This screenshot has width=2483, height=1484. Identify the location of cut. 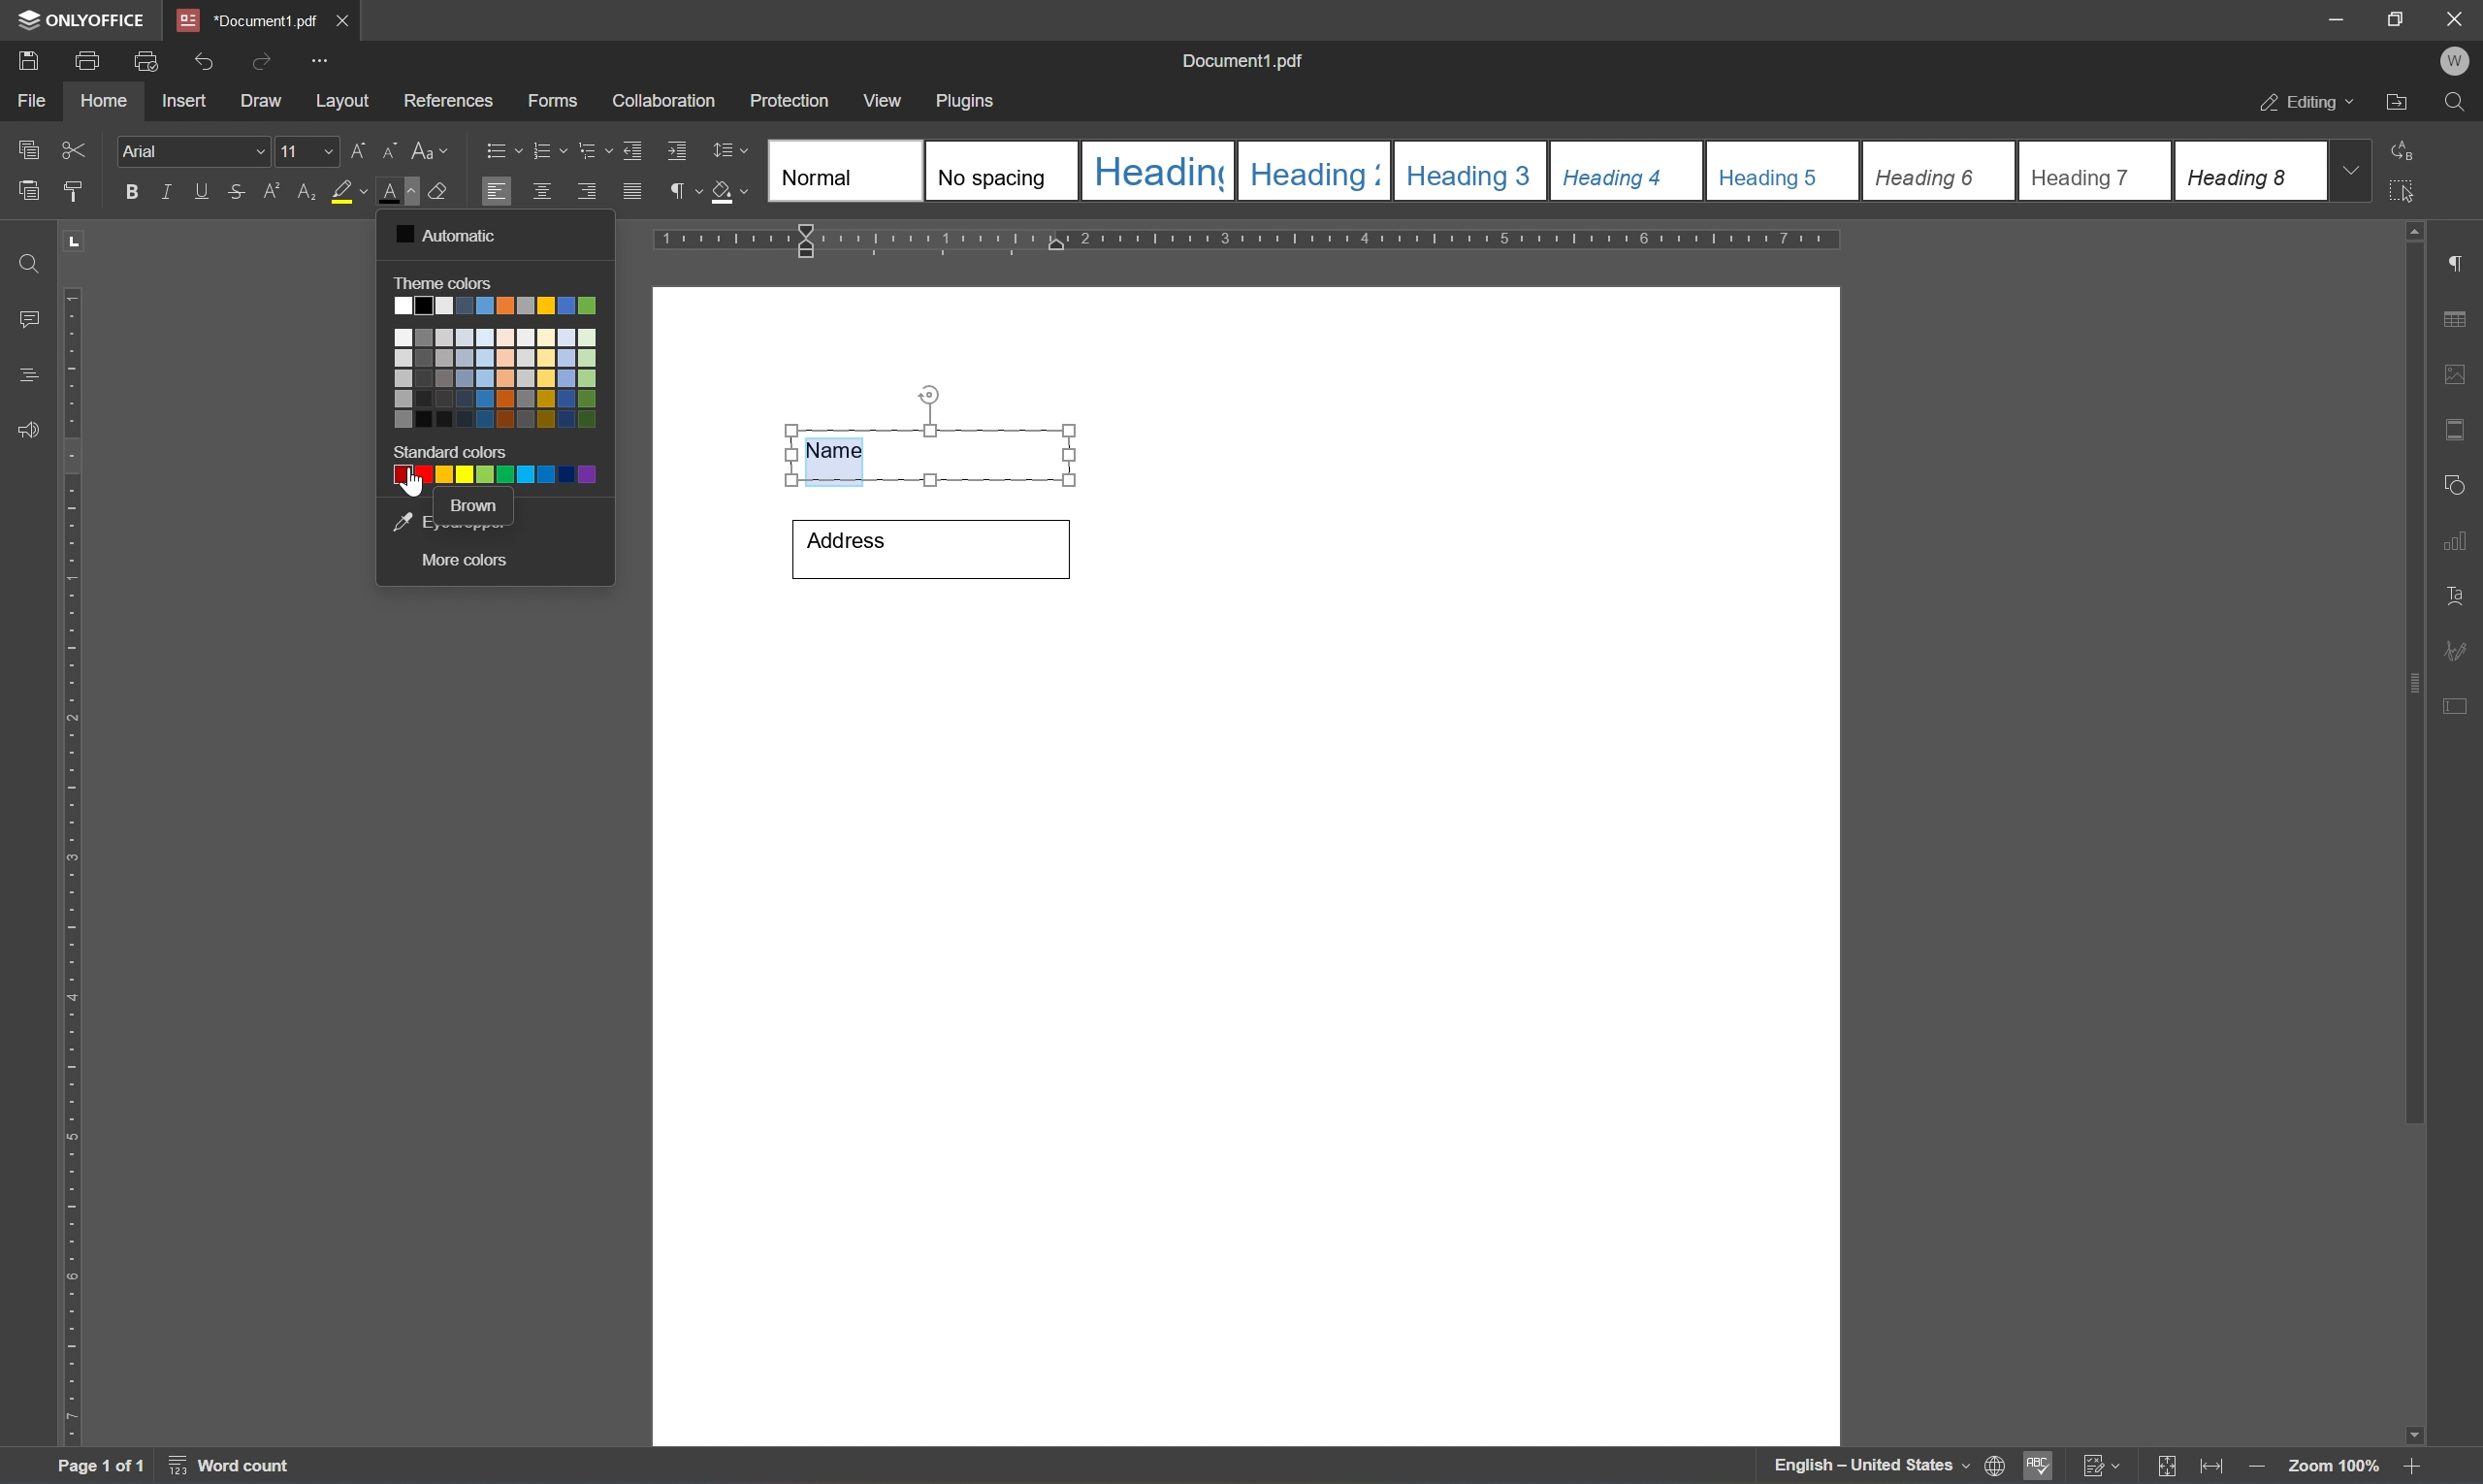
(79, 148).